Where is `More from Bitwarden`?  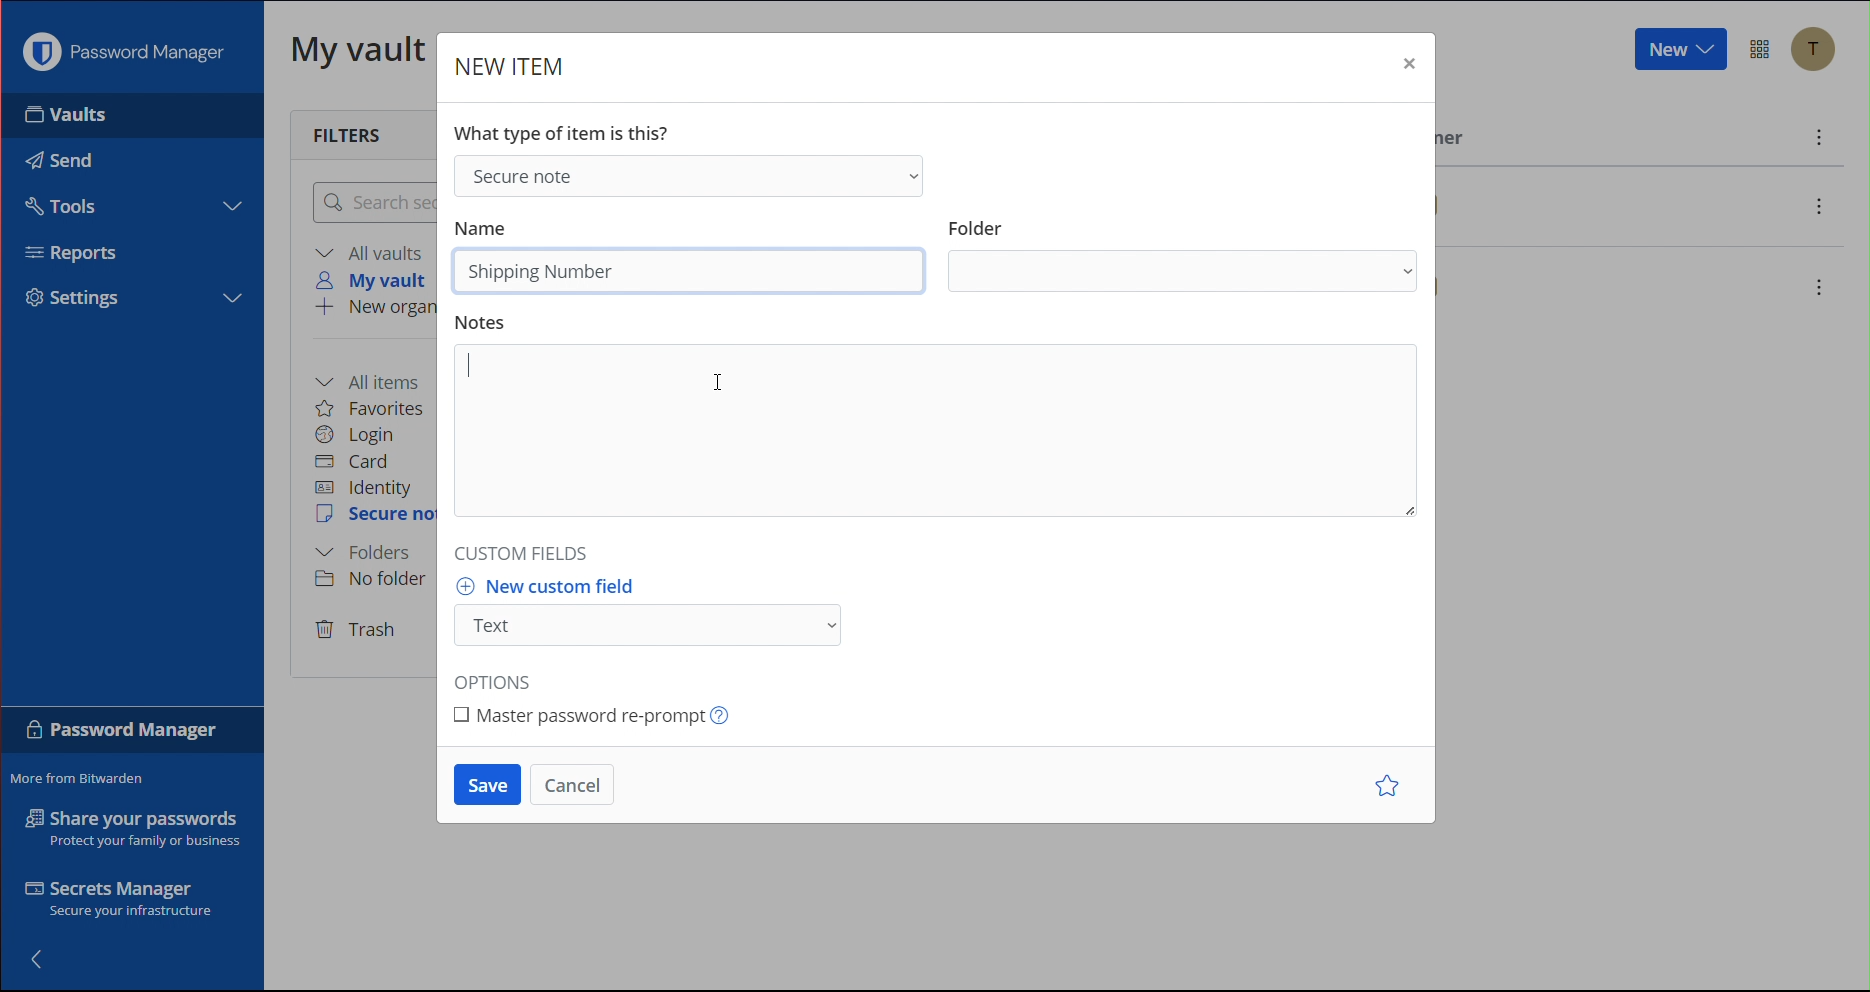 More from Bitwarden is located at coordinates (77, 778).